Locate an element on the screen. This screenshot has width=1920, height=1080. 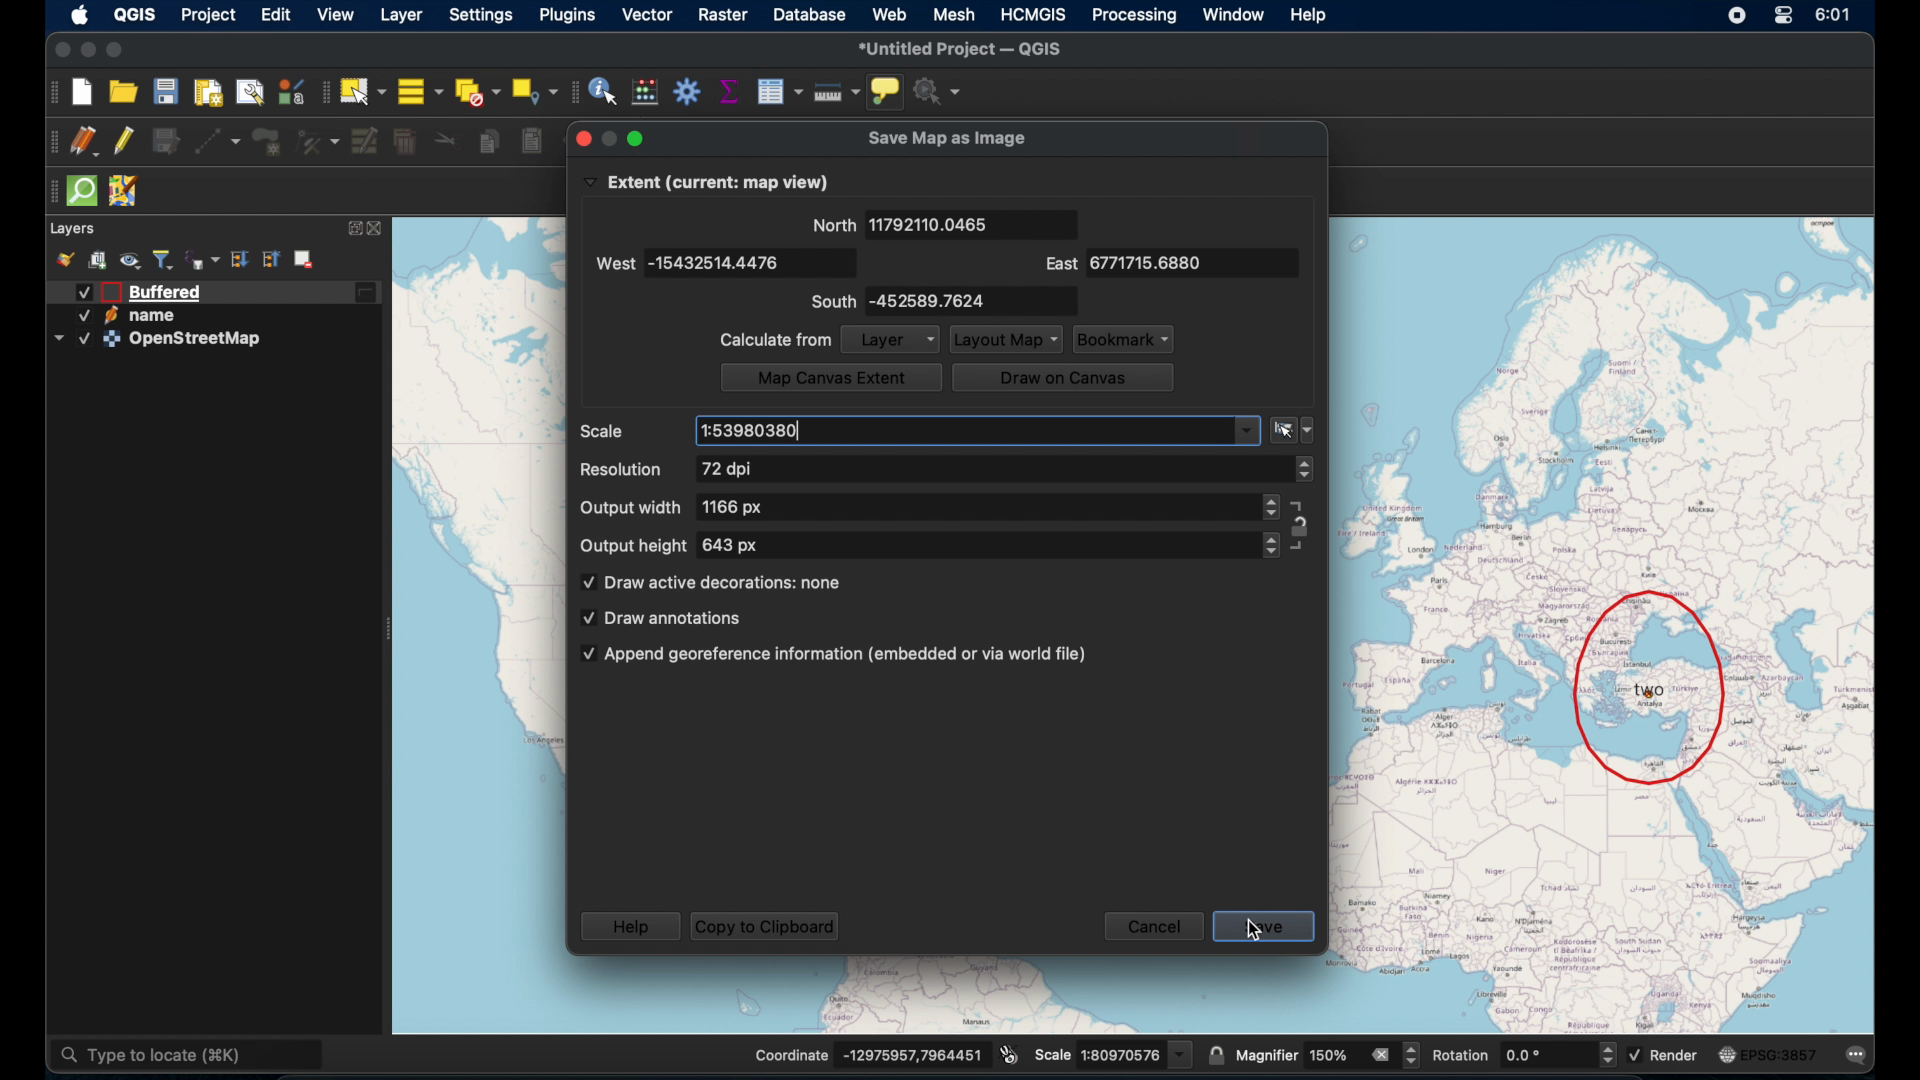
open project is located at coordinates (128, 89).